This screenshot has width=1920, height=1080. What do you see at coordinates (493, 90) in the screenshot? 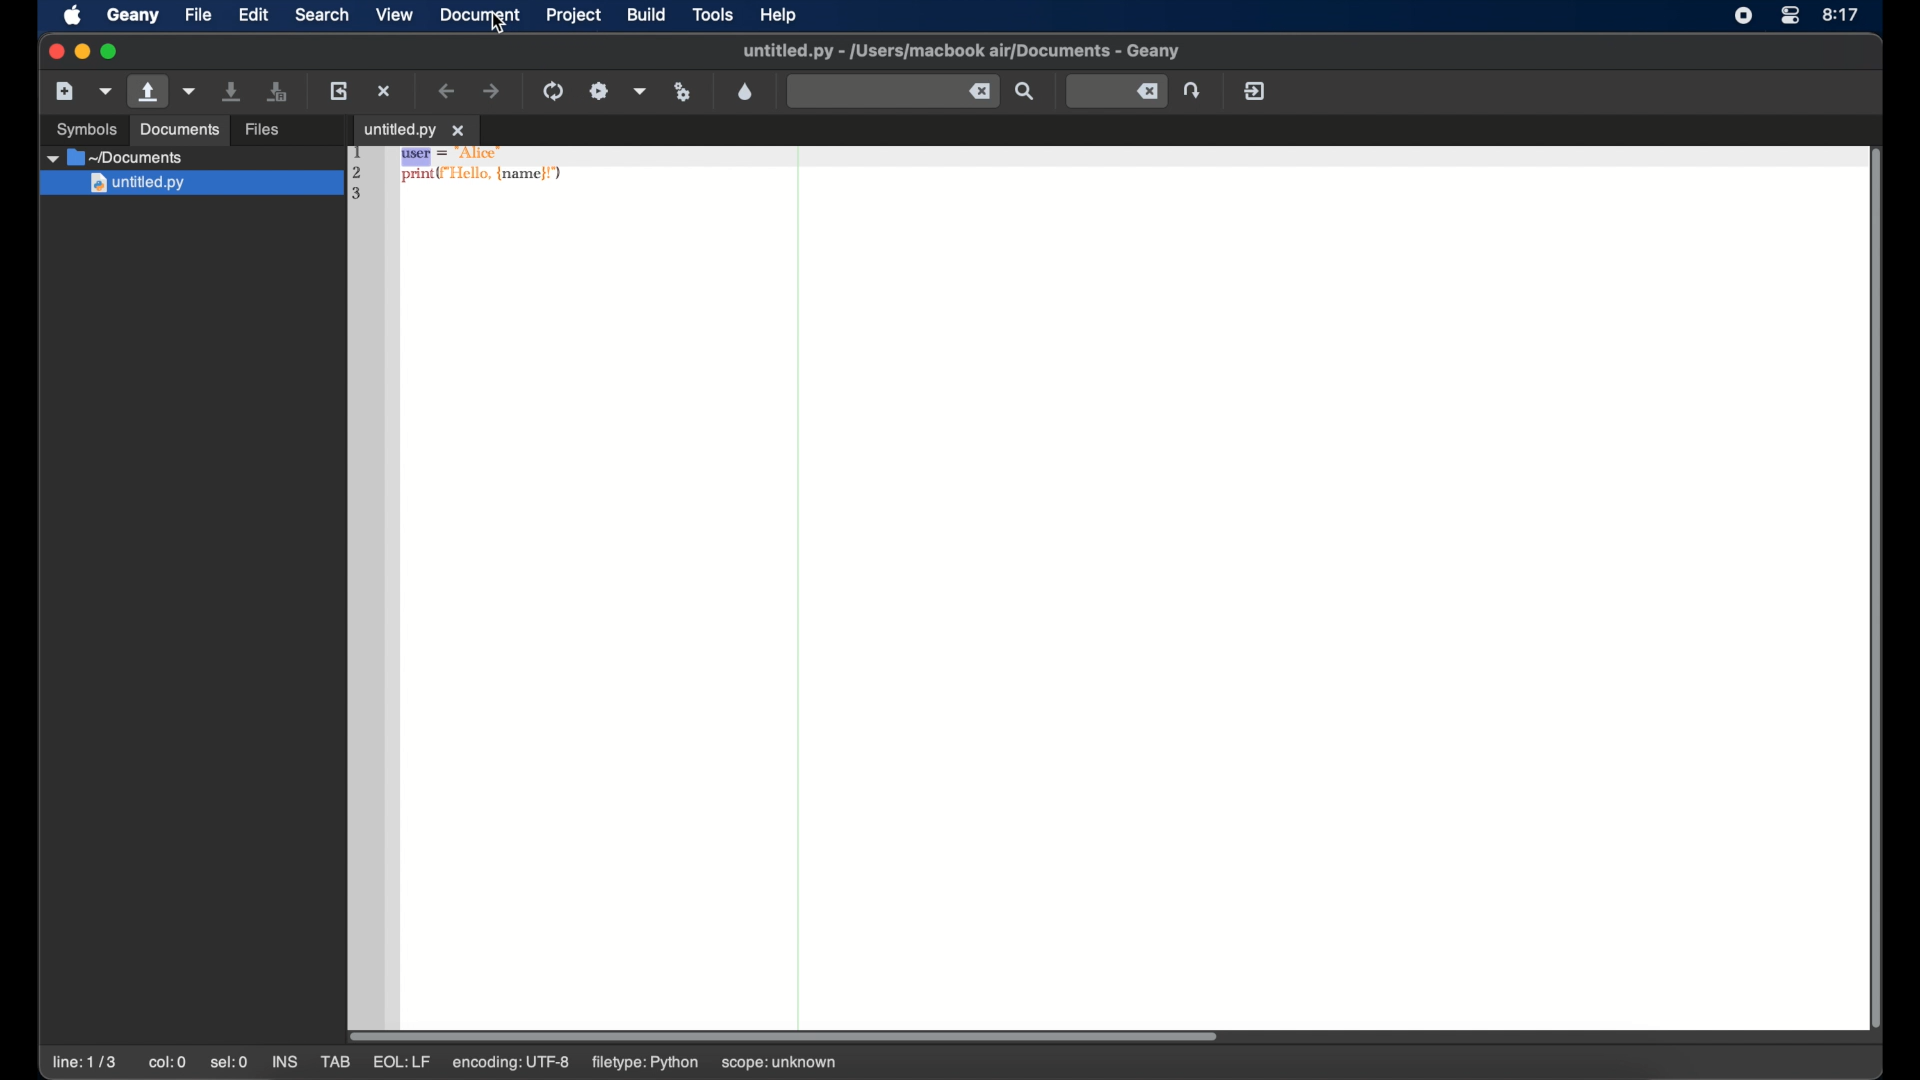
I see `navigate forward a location` at bounding box center [493, 90].